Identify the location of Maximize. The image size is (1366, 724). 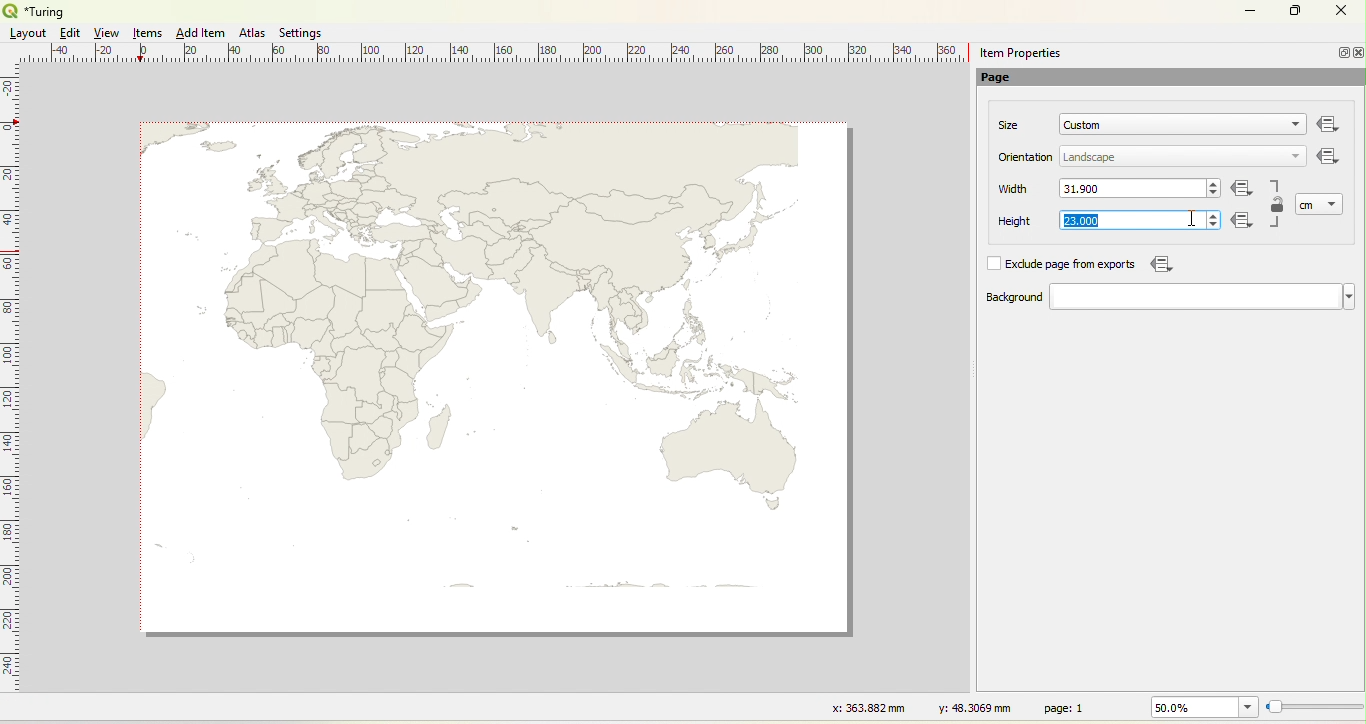
(1296, 12).